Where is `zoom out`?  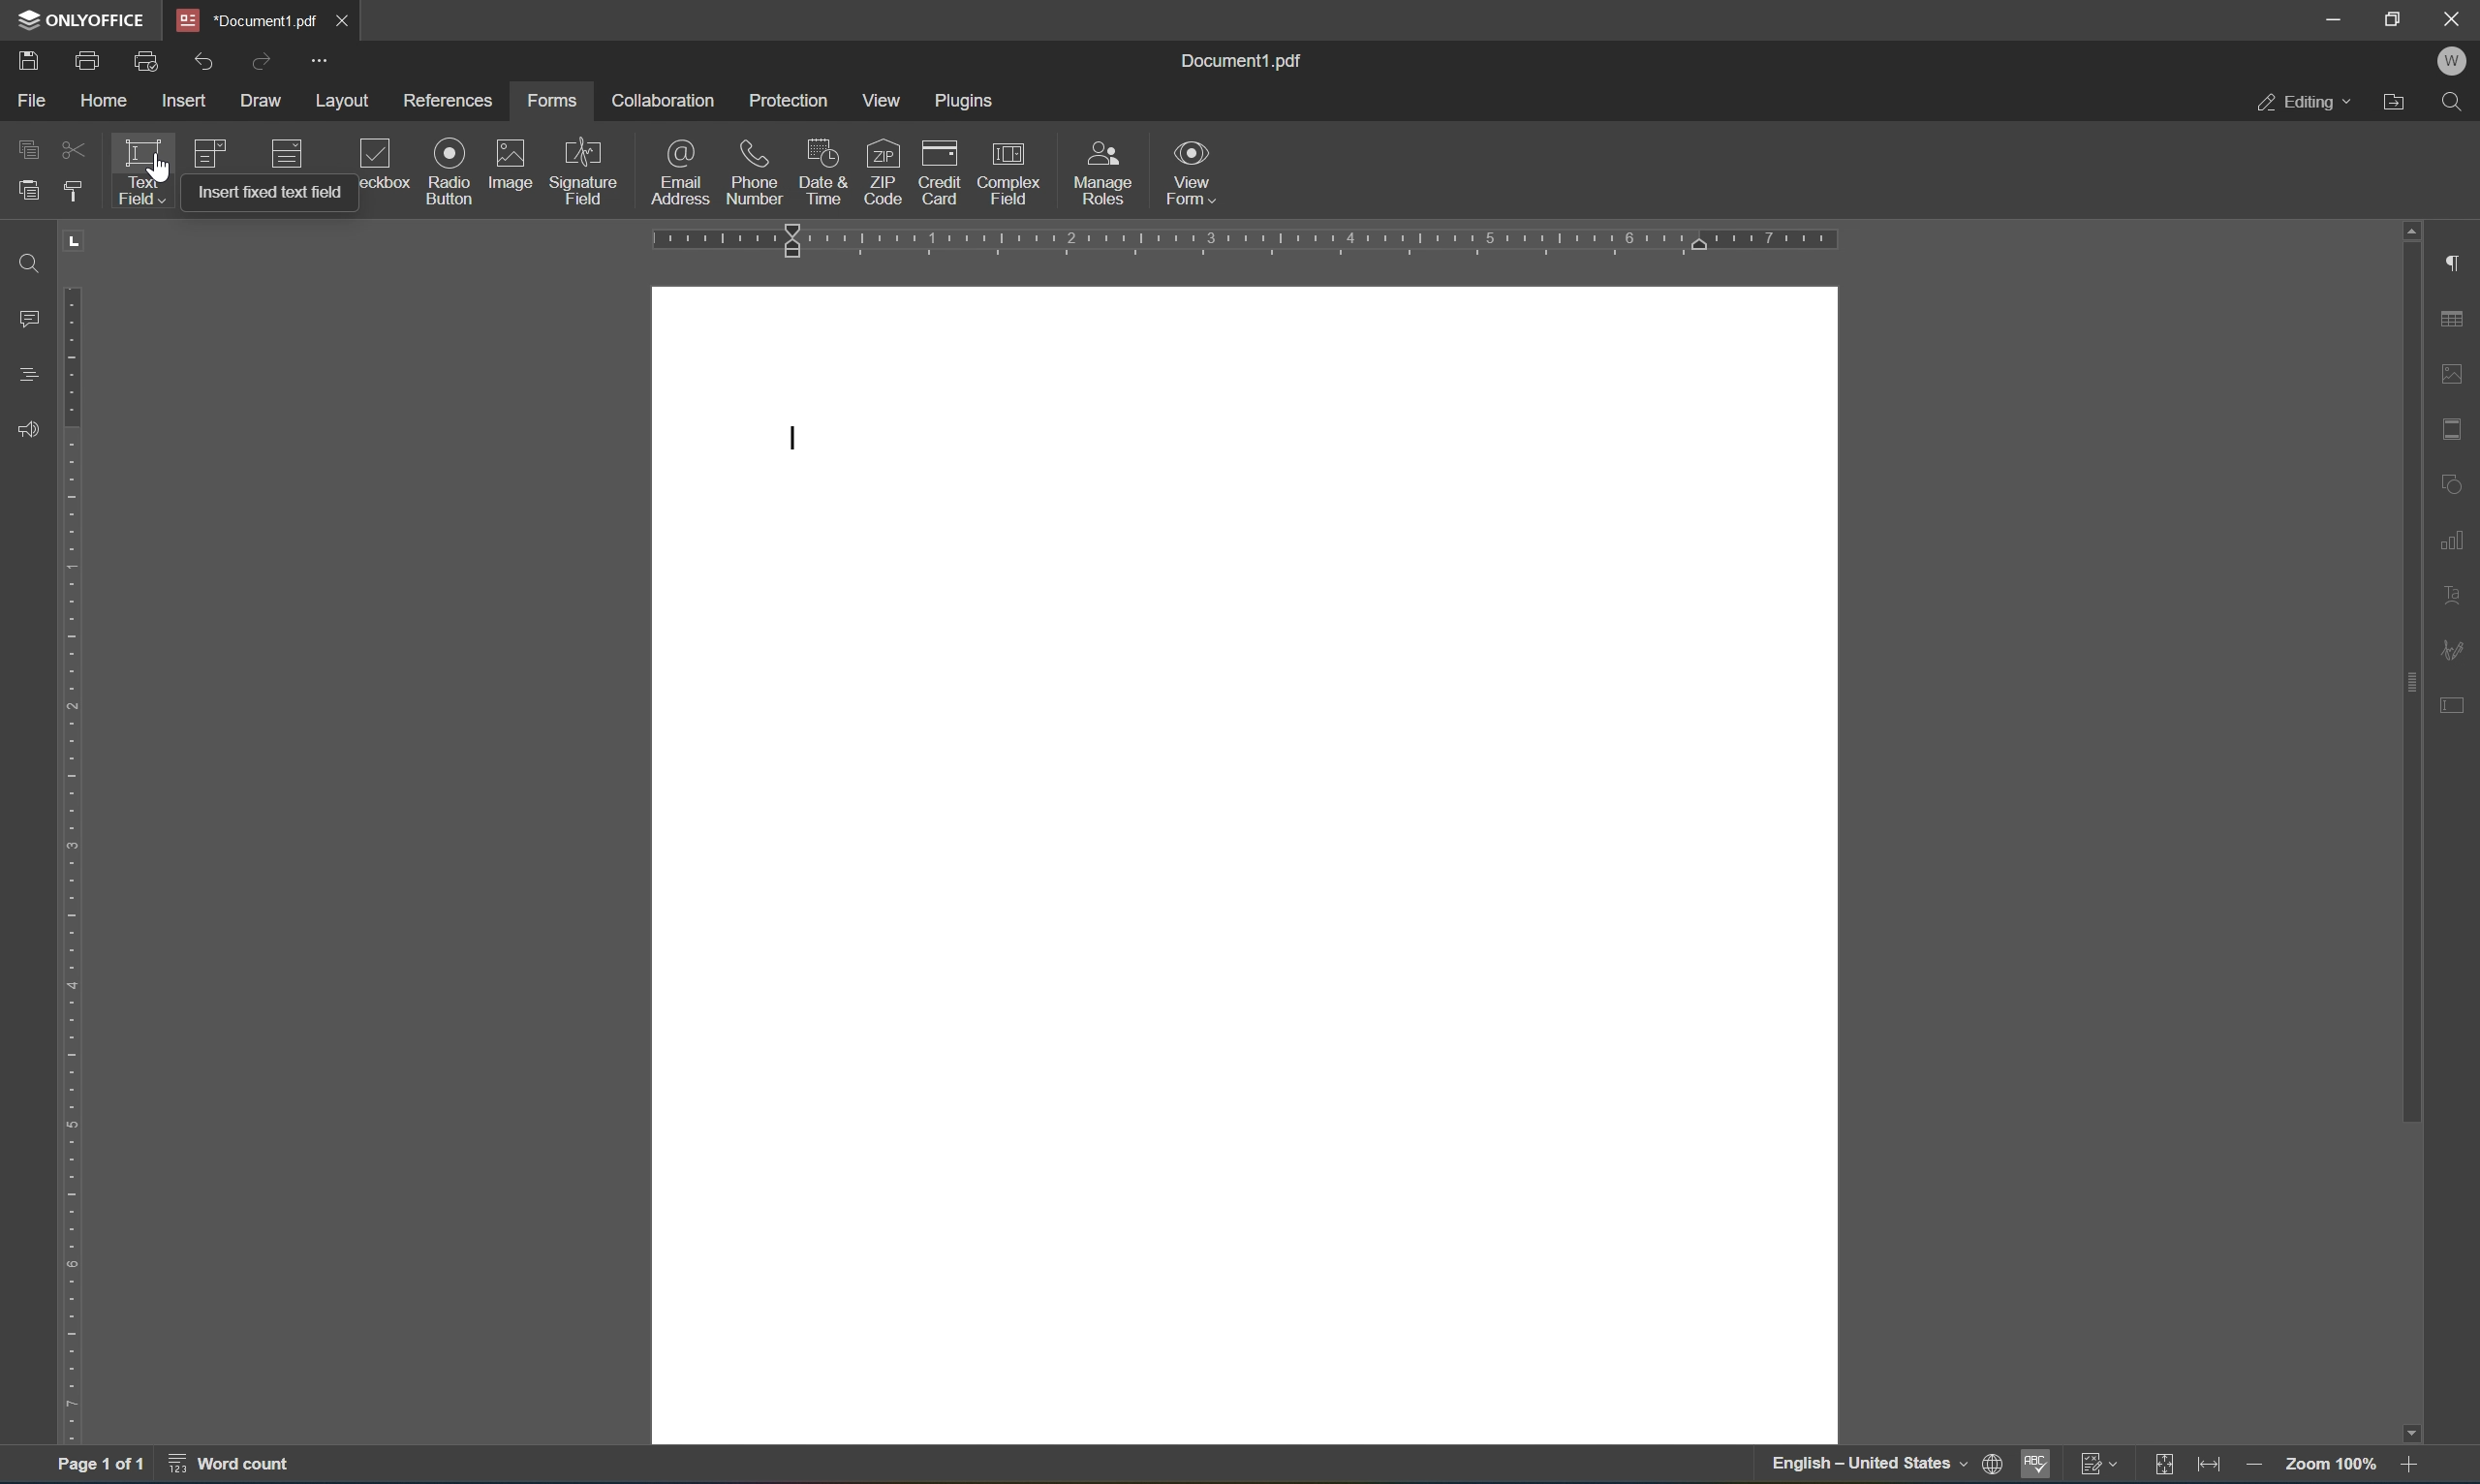
zoom out is located at coordinates (2257, 1466).